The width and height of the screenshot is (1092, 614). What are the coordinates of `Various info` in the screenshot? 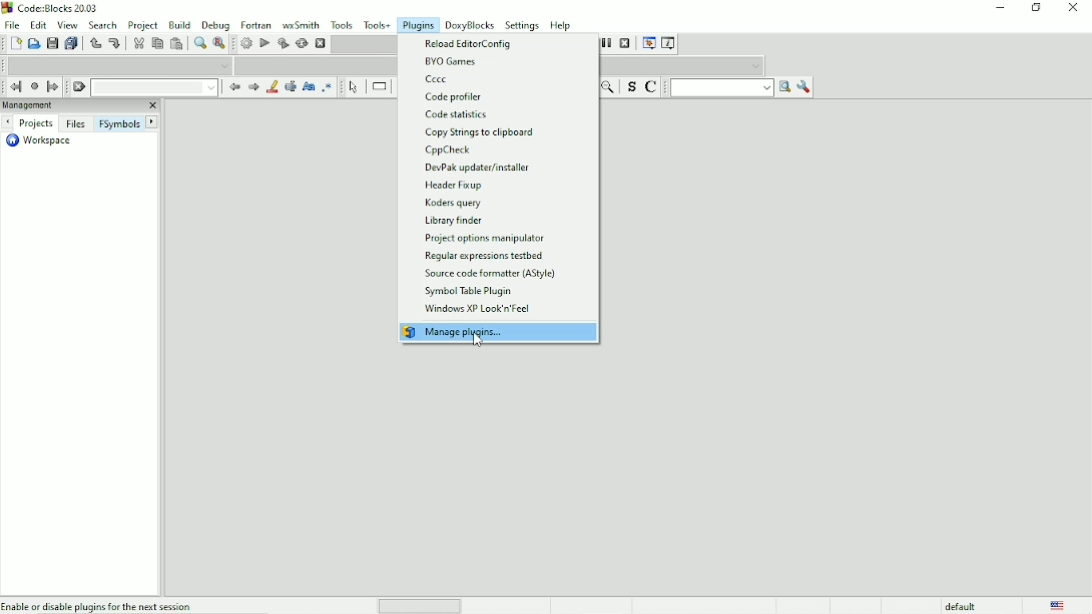 It's located at (669, 43).